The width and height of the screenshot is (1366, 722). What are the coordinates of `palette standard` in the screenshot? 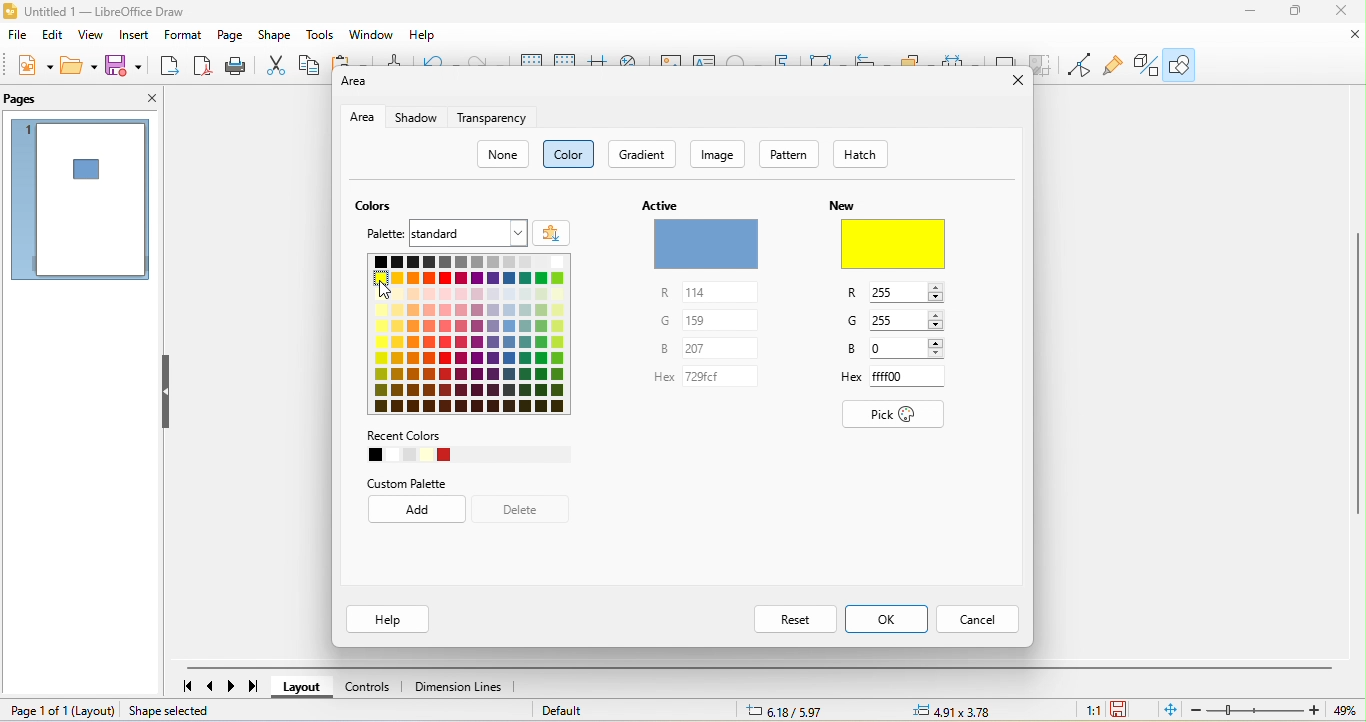 It's located at (446, 232).